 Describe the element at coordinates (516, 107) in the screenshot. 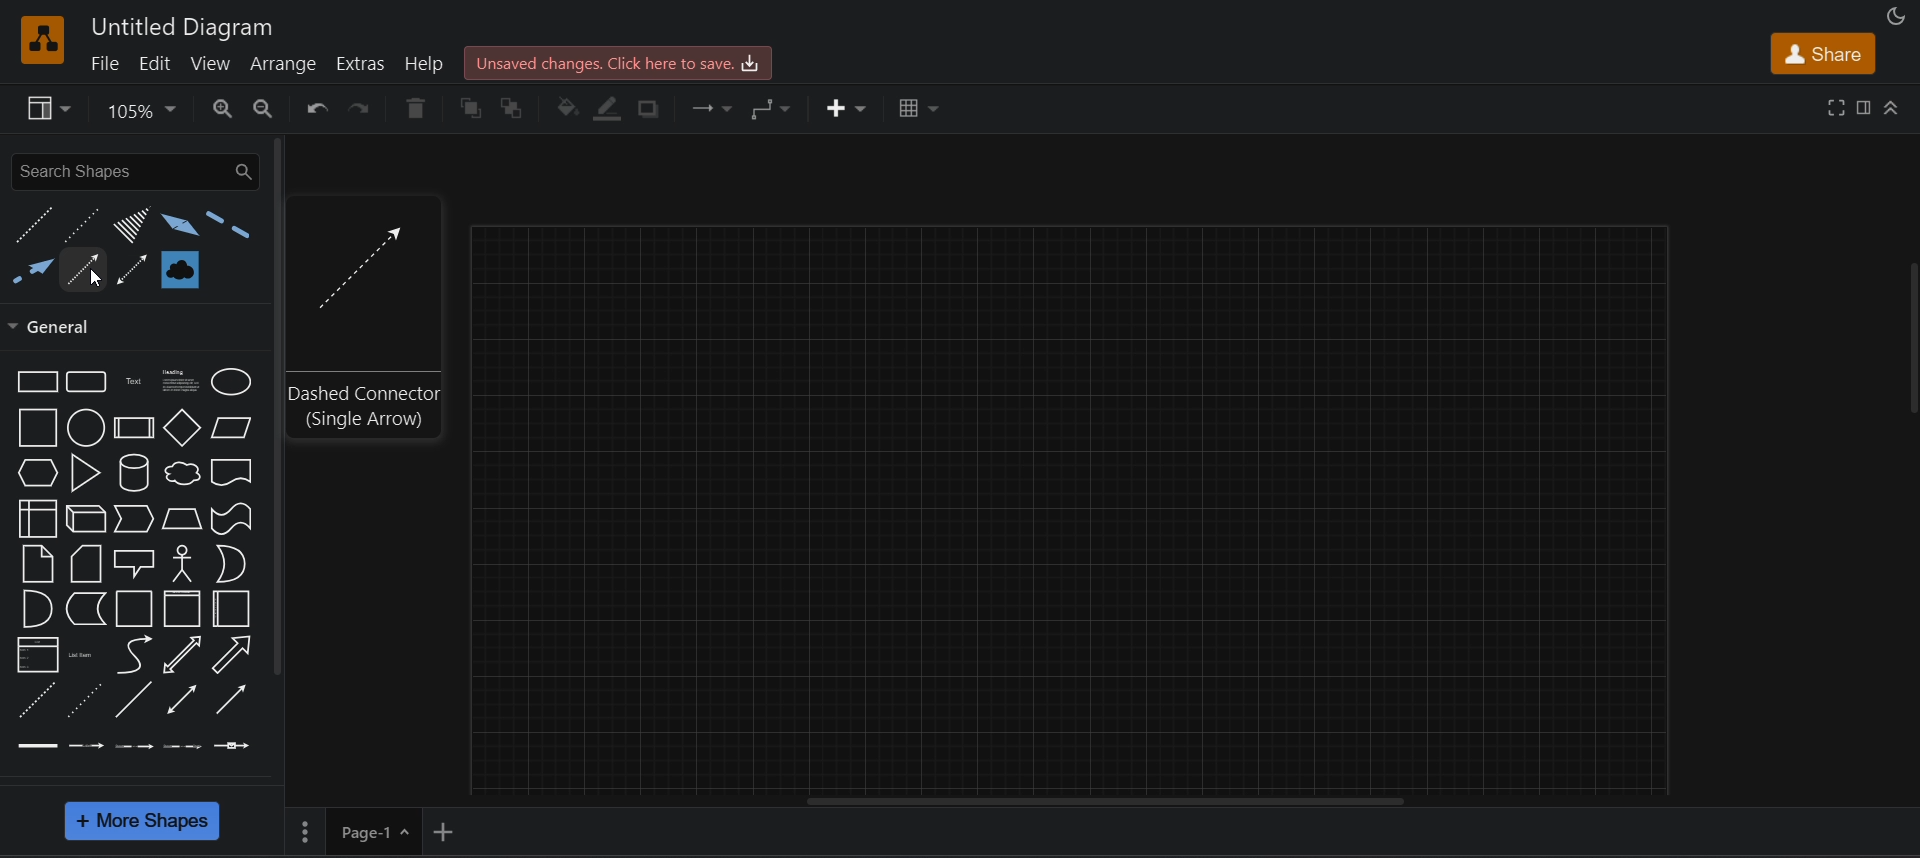

I see `to front` at that location.